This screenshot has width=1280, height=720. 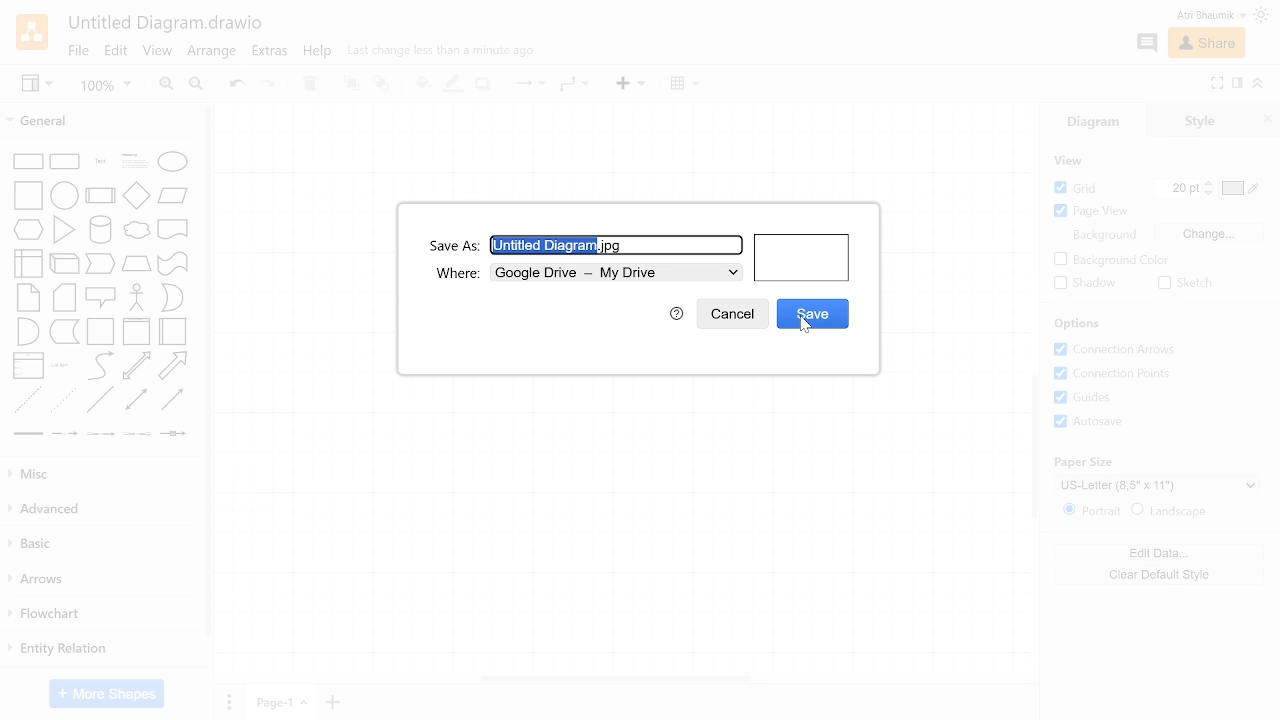 What do you see at coordinates (1237, 82) in the screenshot?
I see `Format` at bounding box center [1237, 82].